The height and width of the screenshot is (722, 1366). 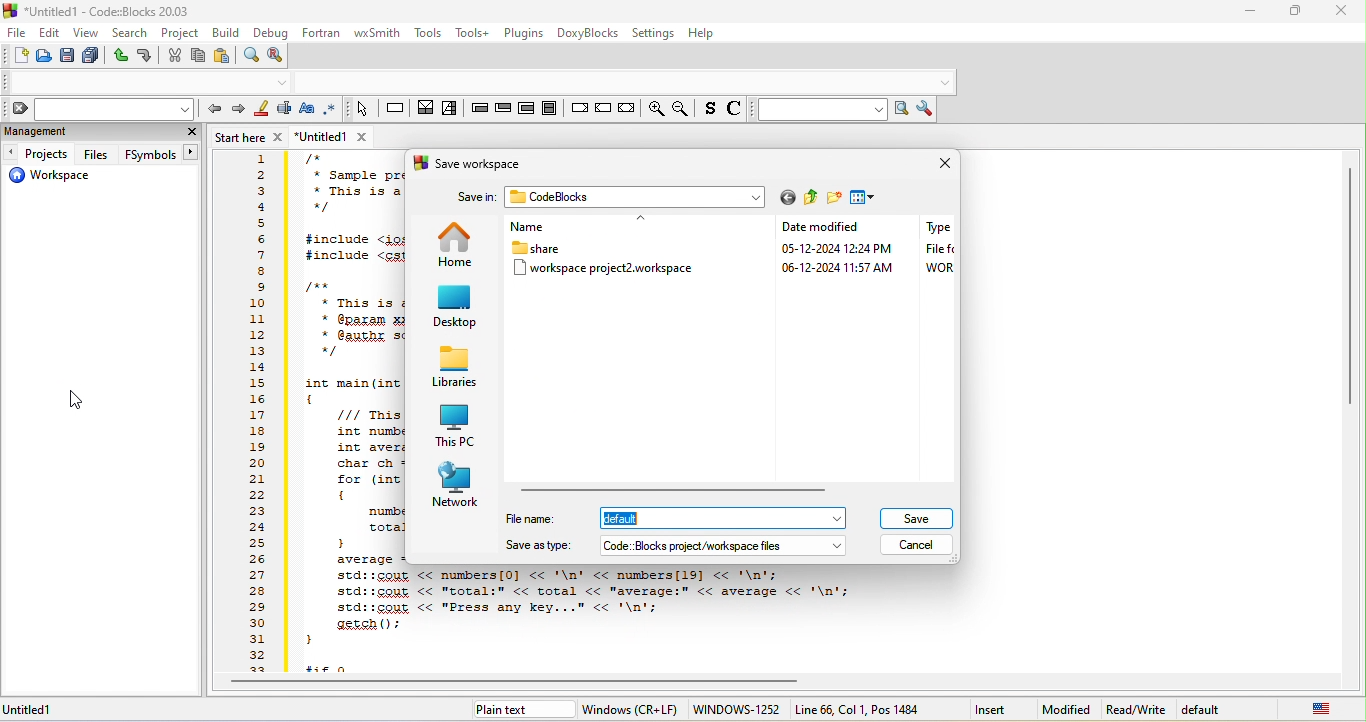 What do you see at coordinates (812, 198) in the screenshot?
I see `up one level` at bounding box center [812, 198].